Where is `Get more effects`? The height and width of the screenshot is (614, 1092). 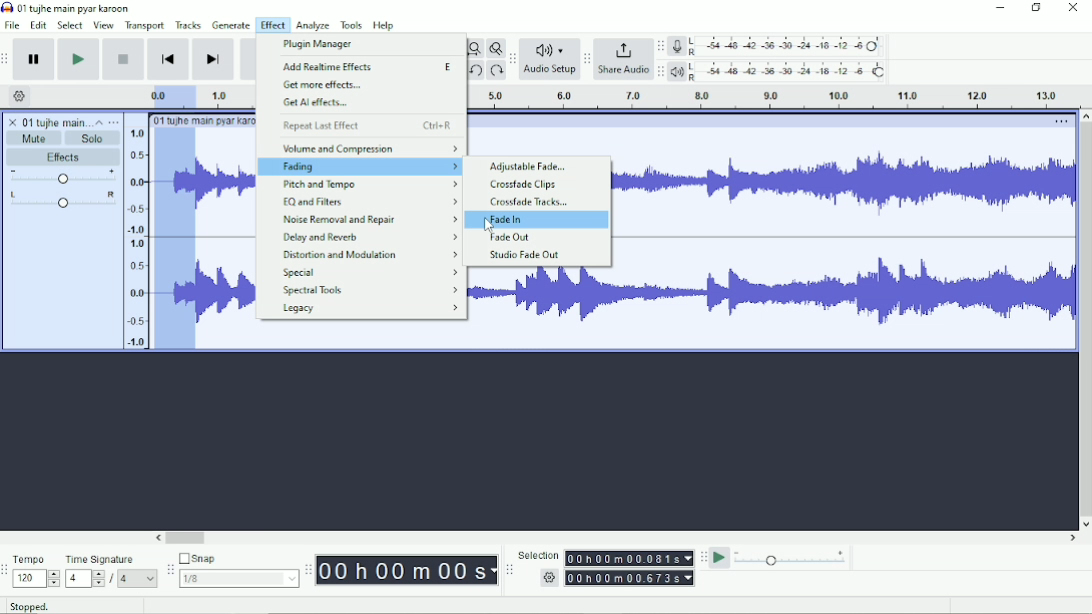
Get more effects is located at coordinates (324, 86).